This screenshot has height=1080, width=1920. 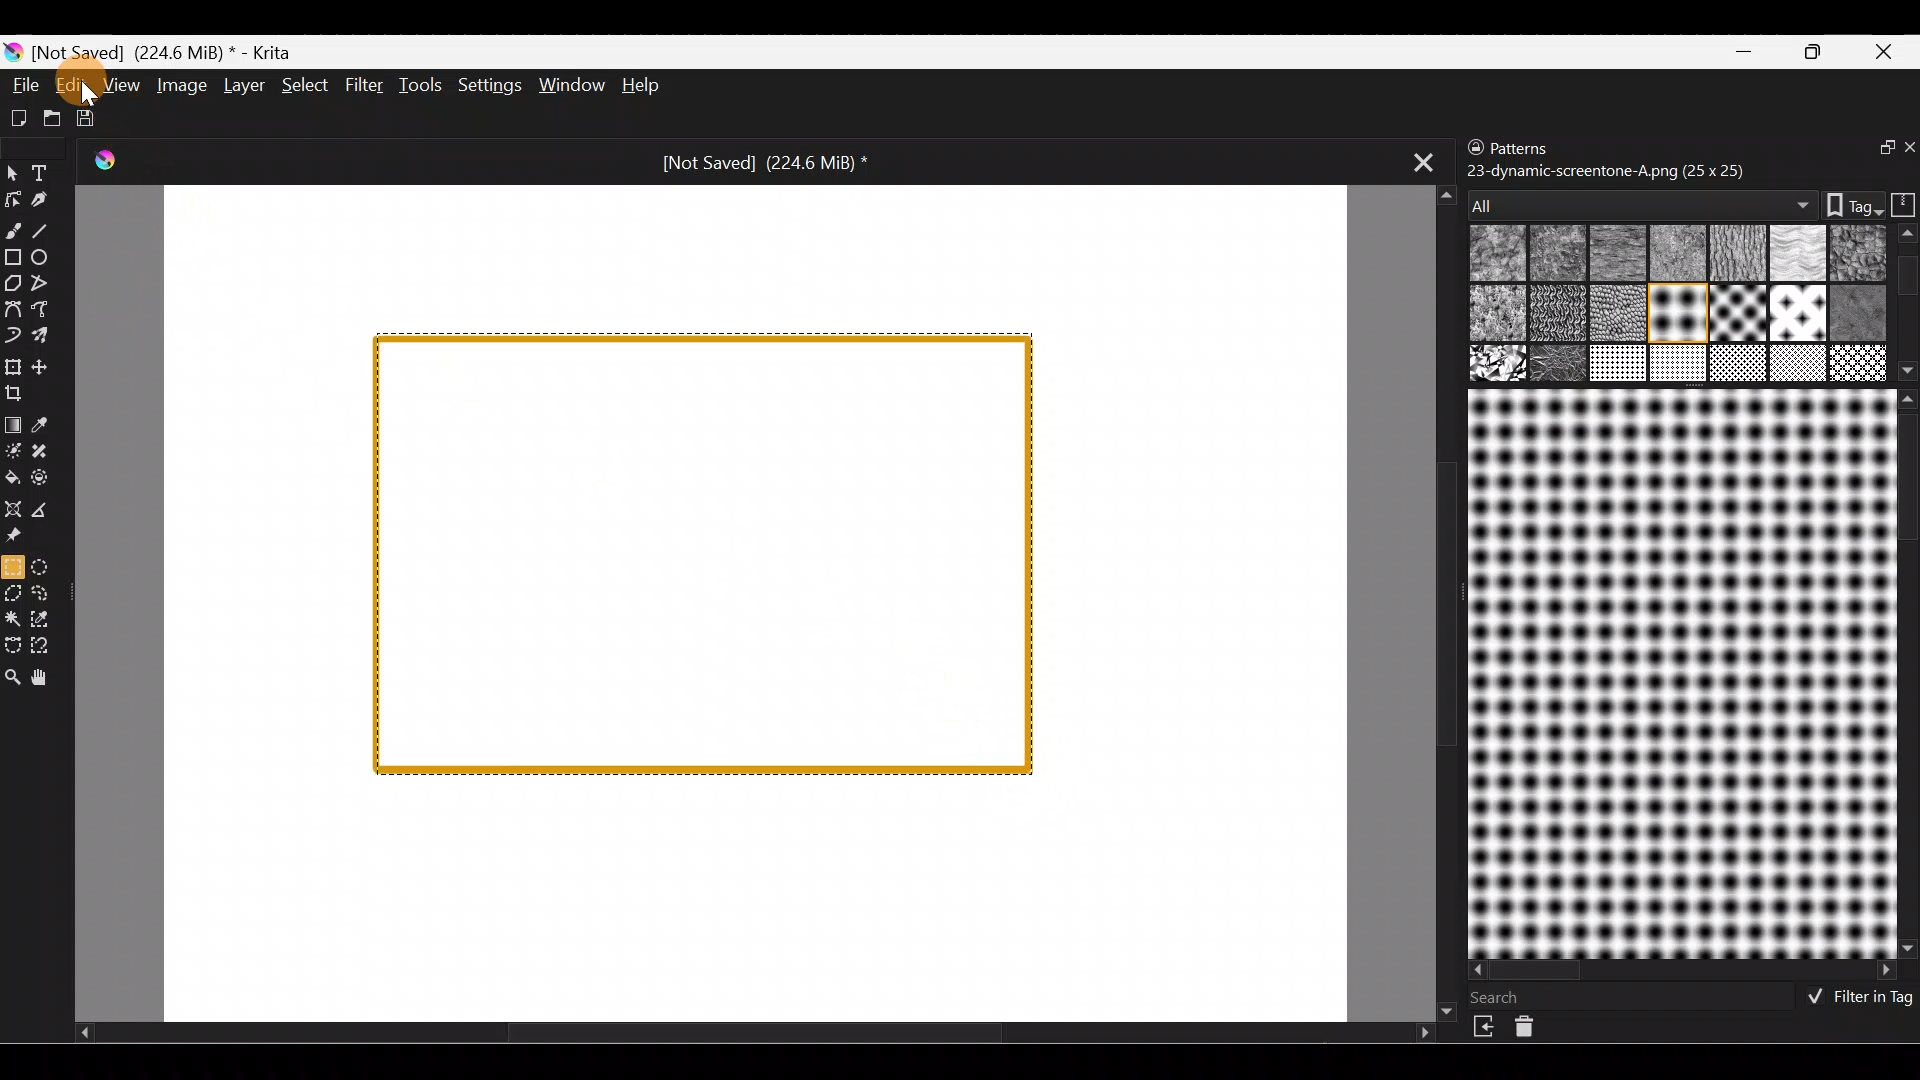 What do you see at coordinates (487, 86) in the screenshot?
I see `Settings` at bounding box center [487, 86].